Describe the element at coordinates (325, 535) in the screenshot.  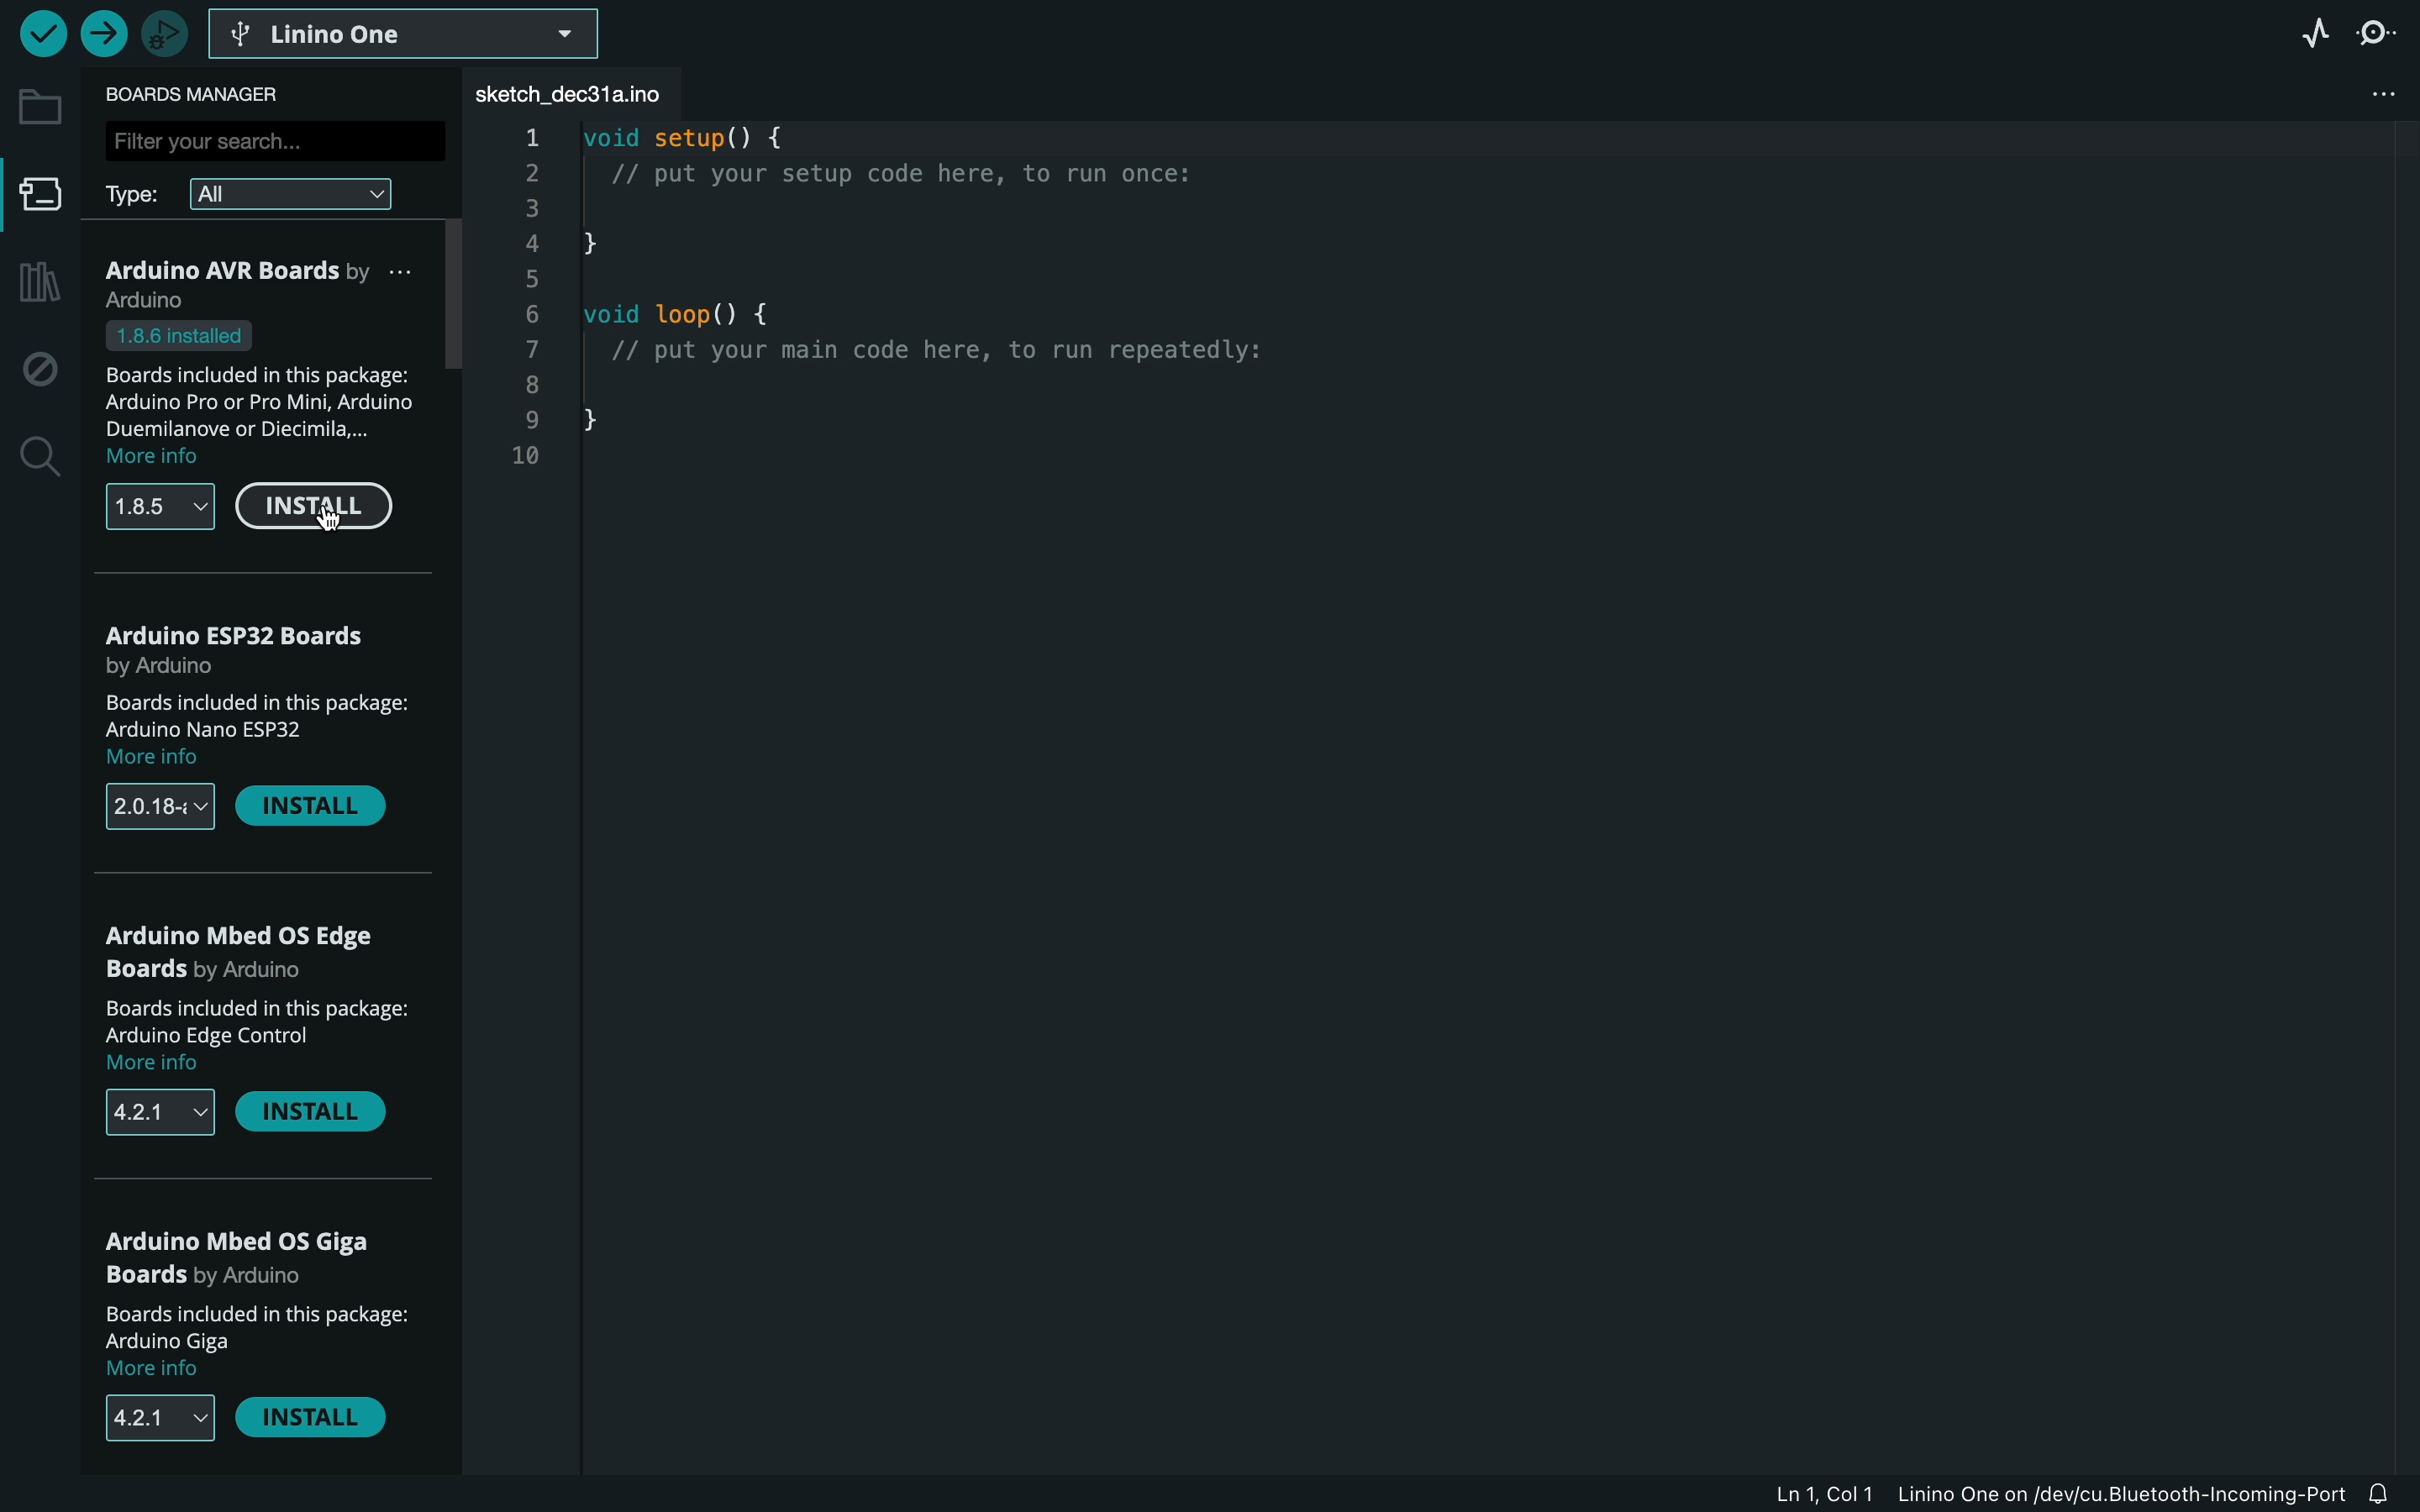
I see `cursor` at that location.